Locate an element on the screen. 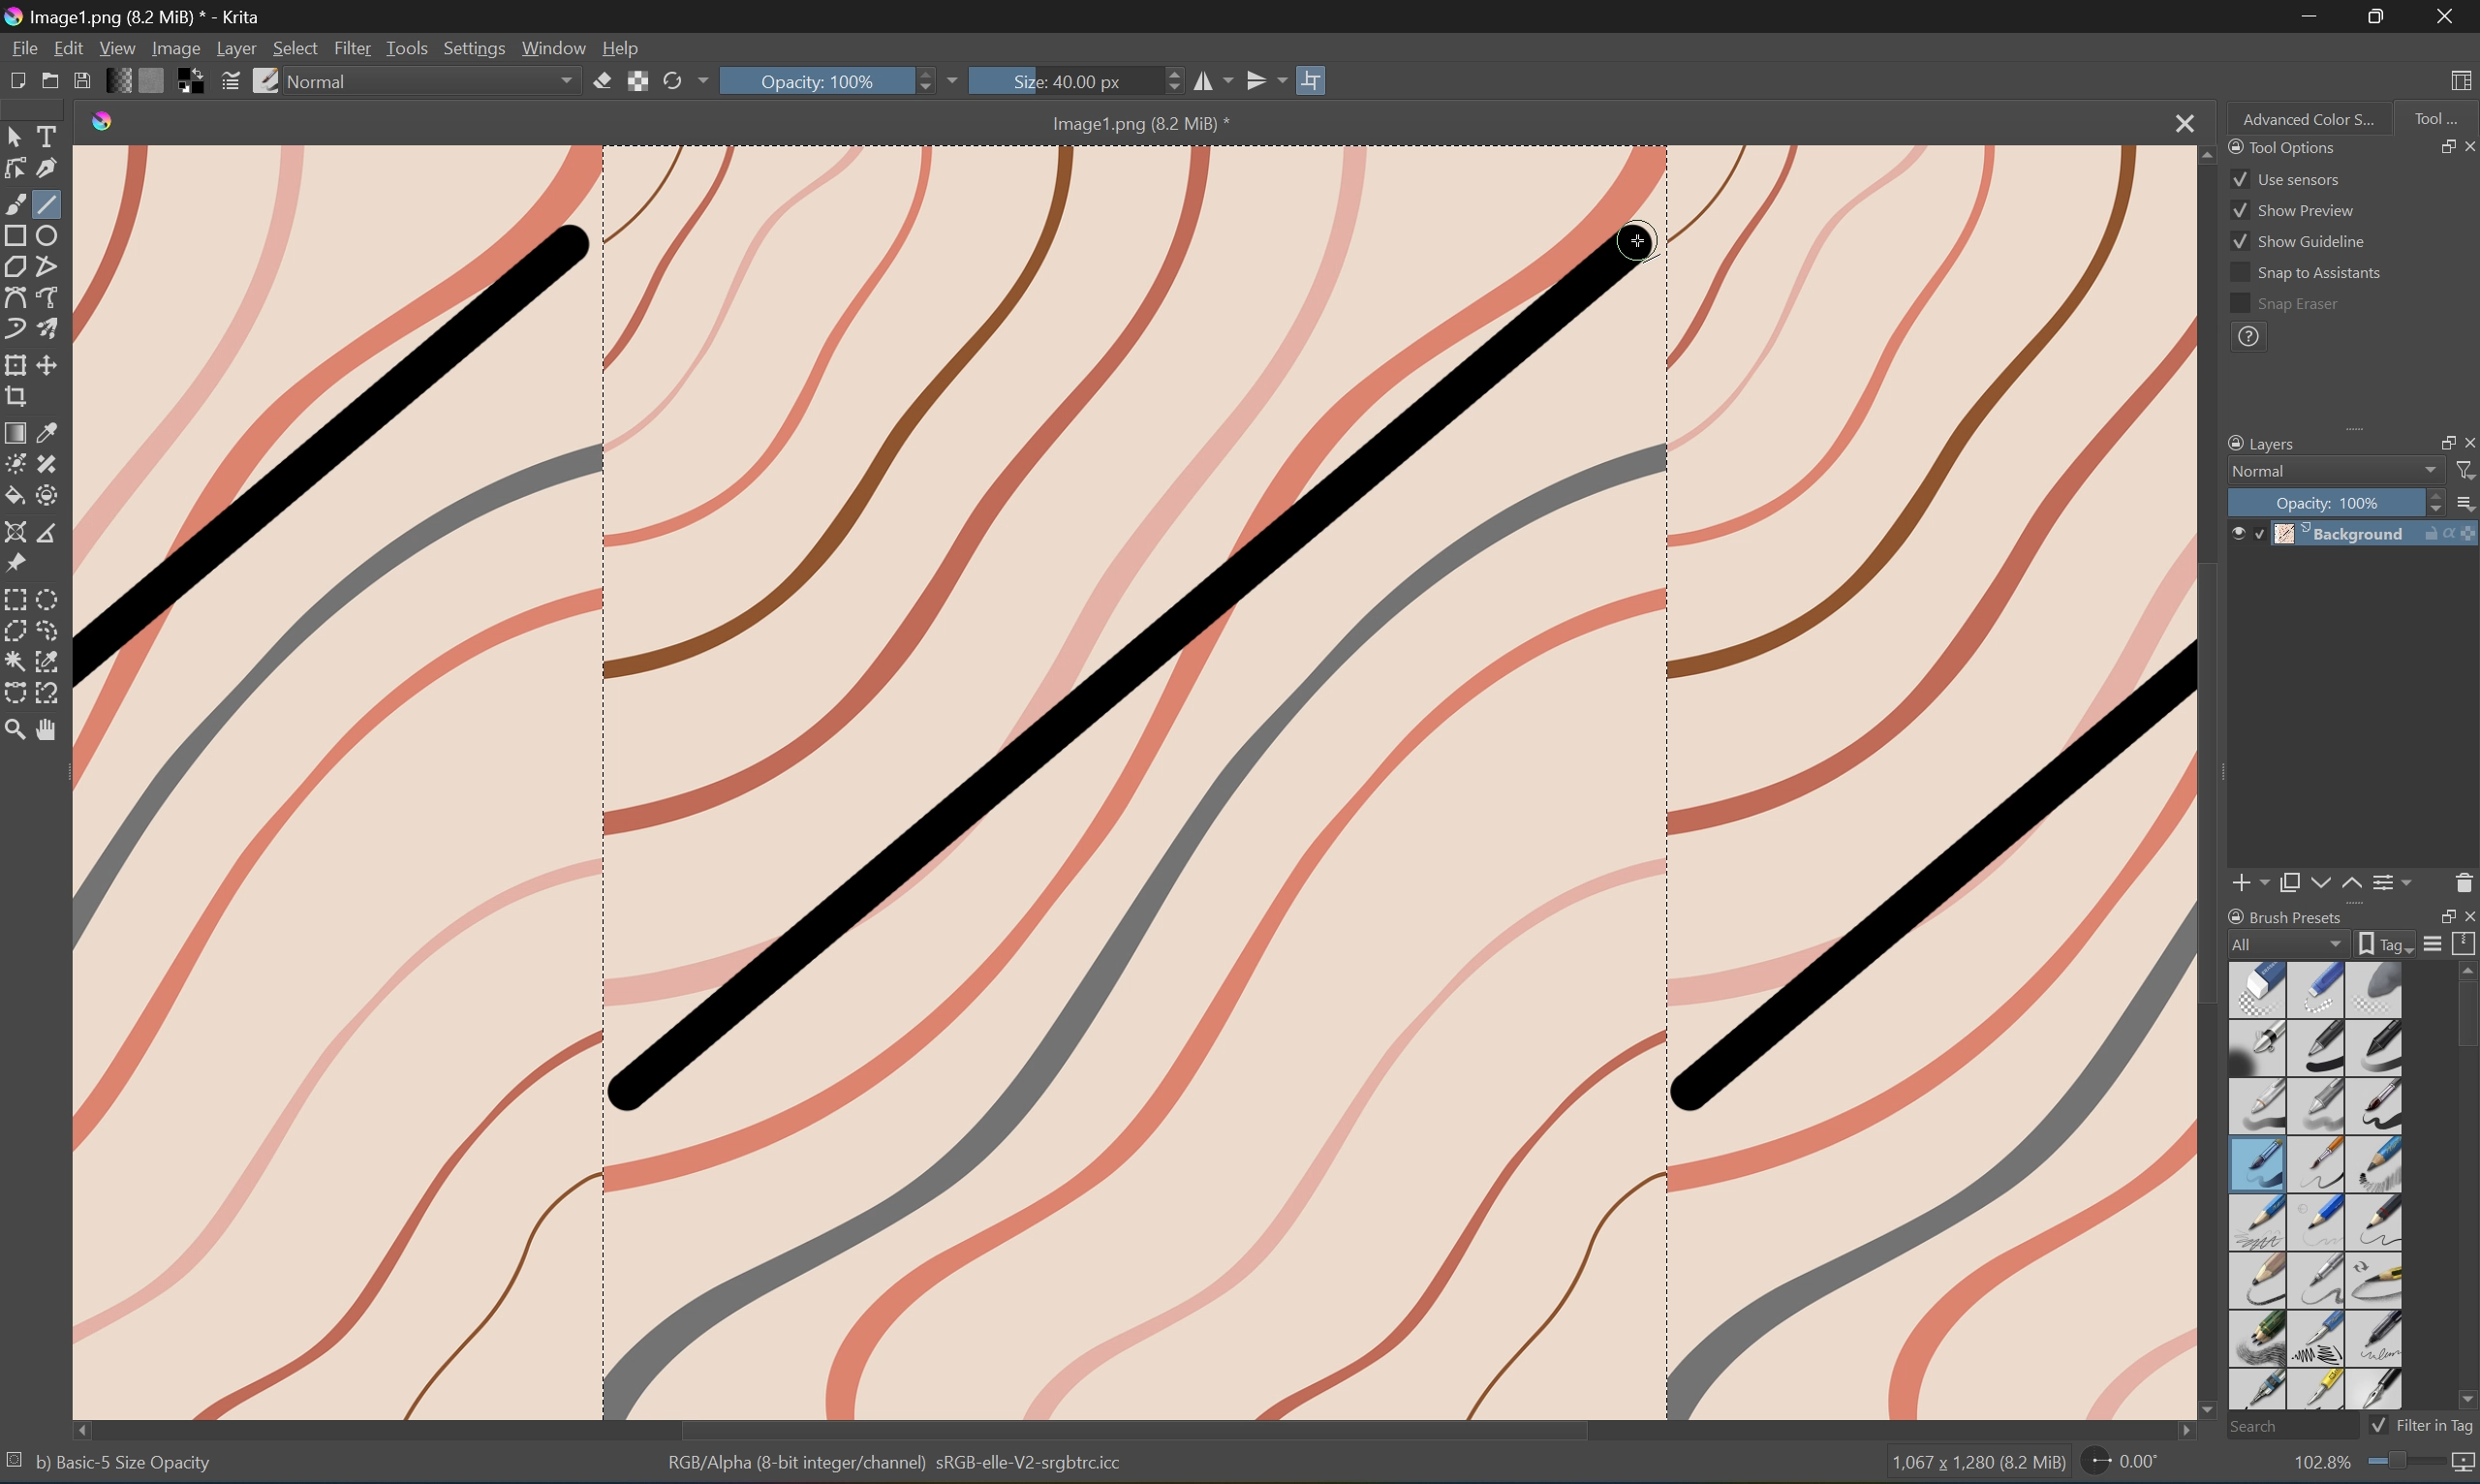  Polygon tool is located at coordinates (20, 267).